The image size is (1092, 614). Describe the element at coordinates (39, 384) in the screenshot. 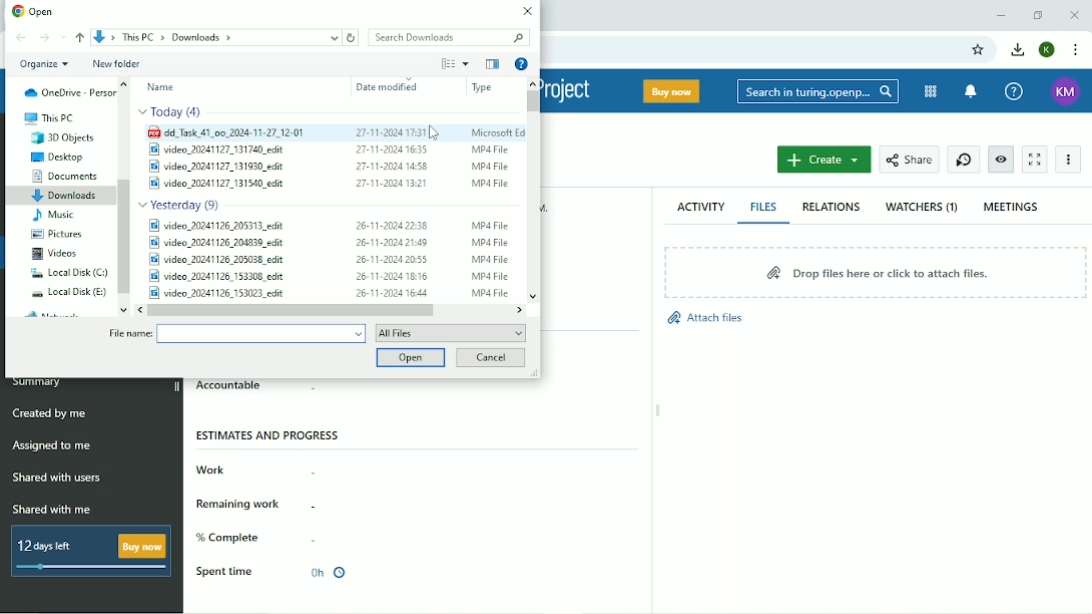

I see `Summary` at that location.